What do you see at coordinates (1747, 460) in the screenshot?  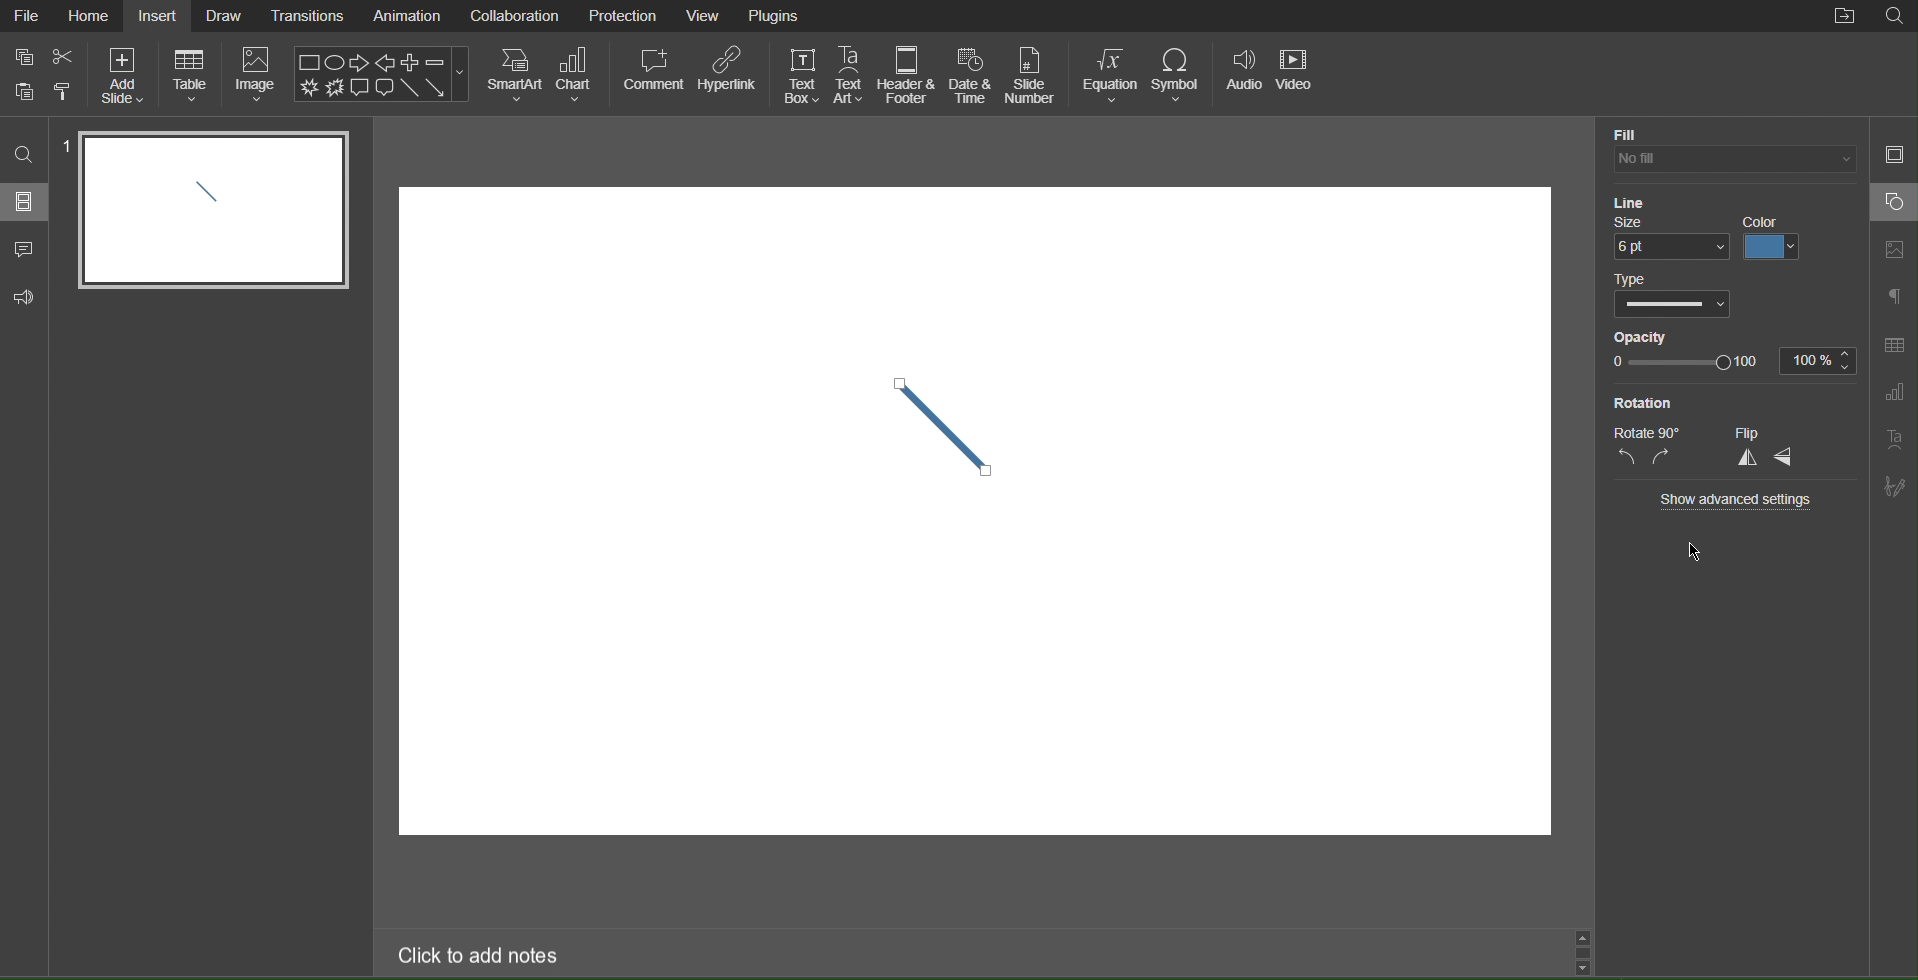 I see `Vertical Flip` at bounding box center [1747, 460].